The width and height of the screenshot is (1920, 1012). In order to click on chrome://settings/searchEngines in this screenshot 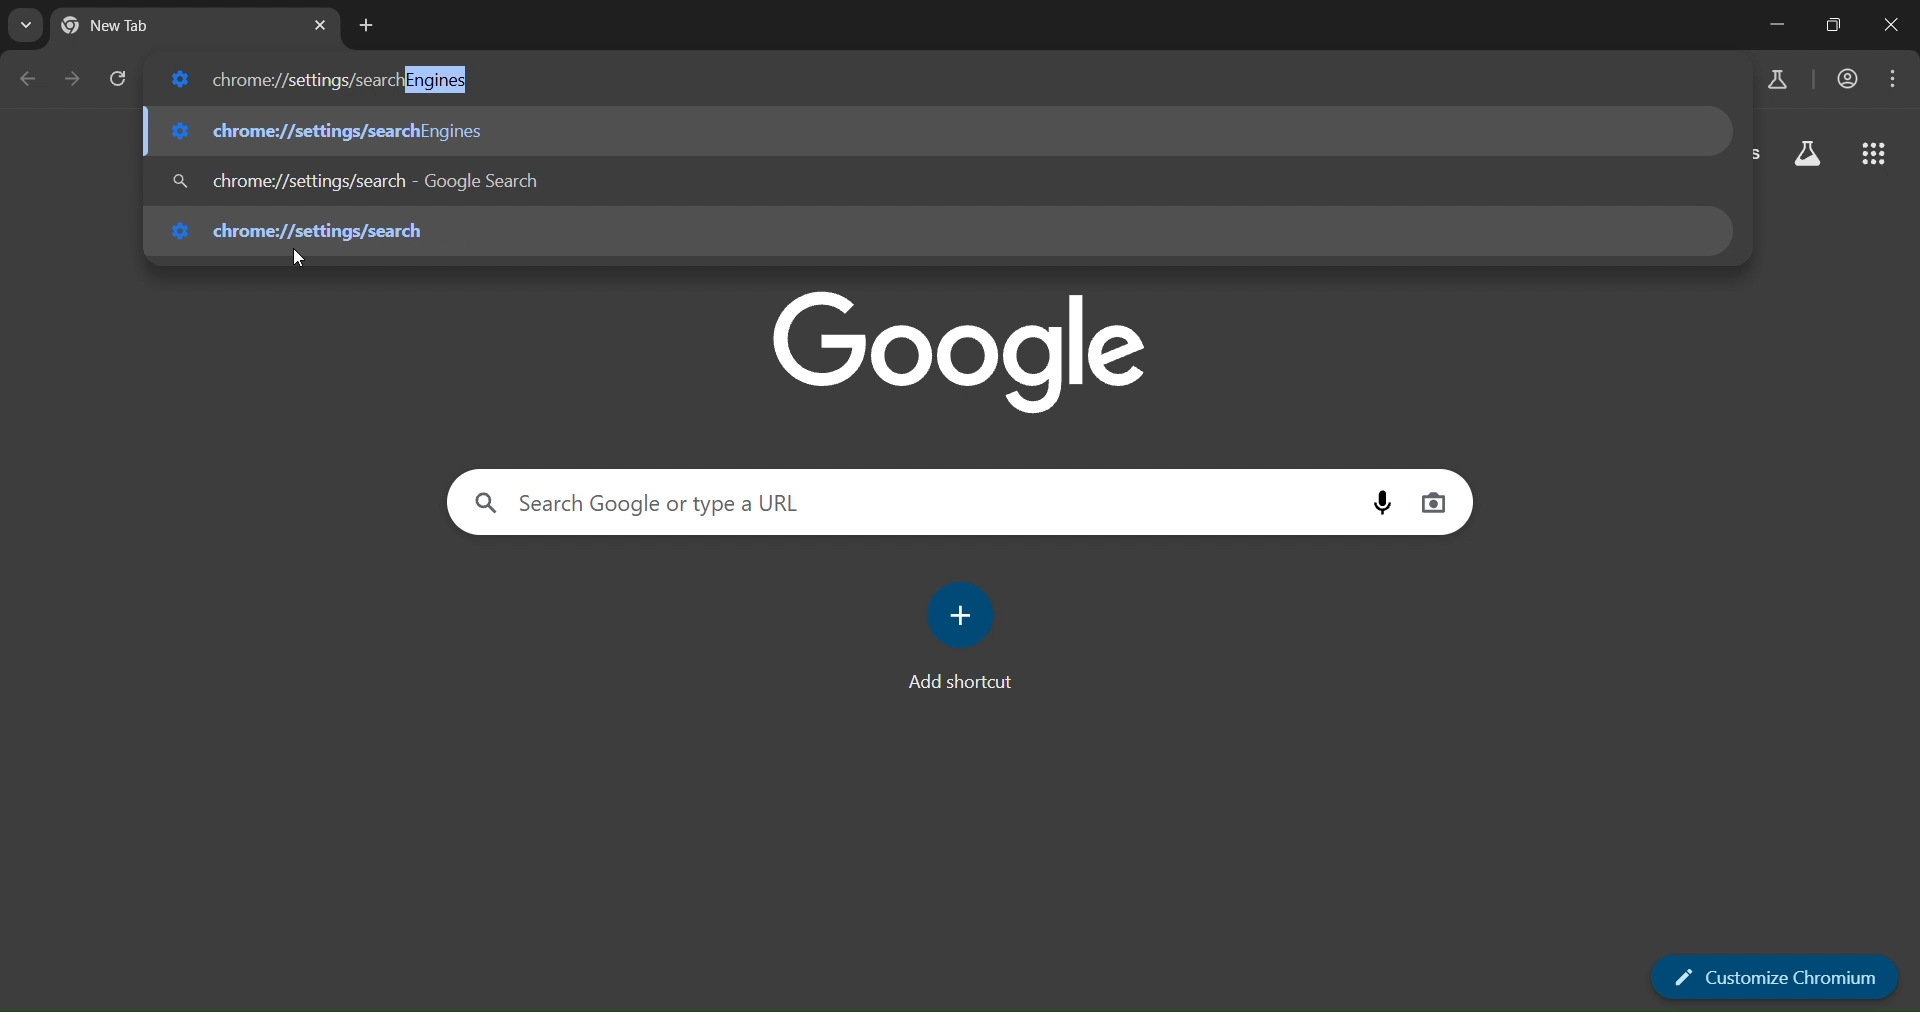, I will do `click(312, 78)`.